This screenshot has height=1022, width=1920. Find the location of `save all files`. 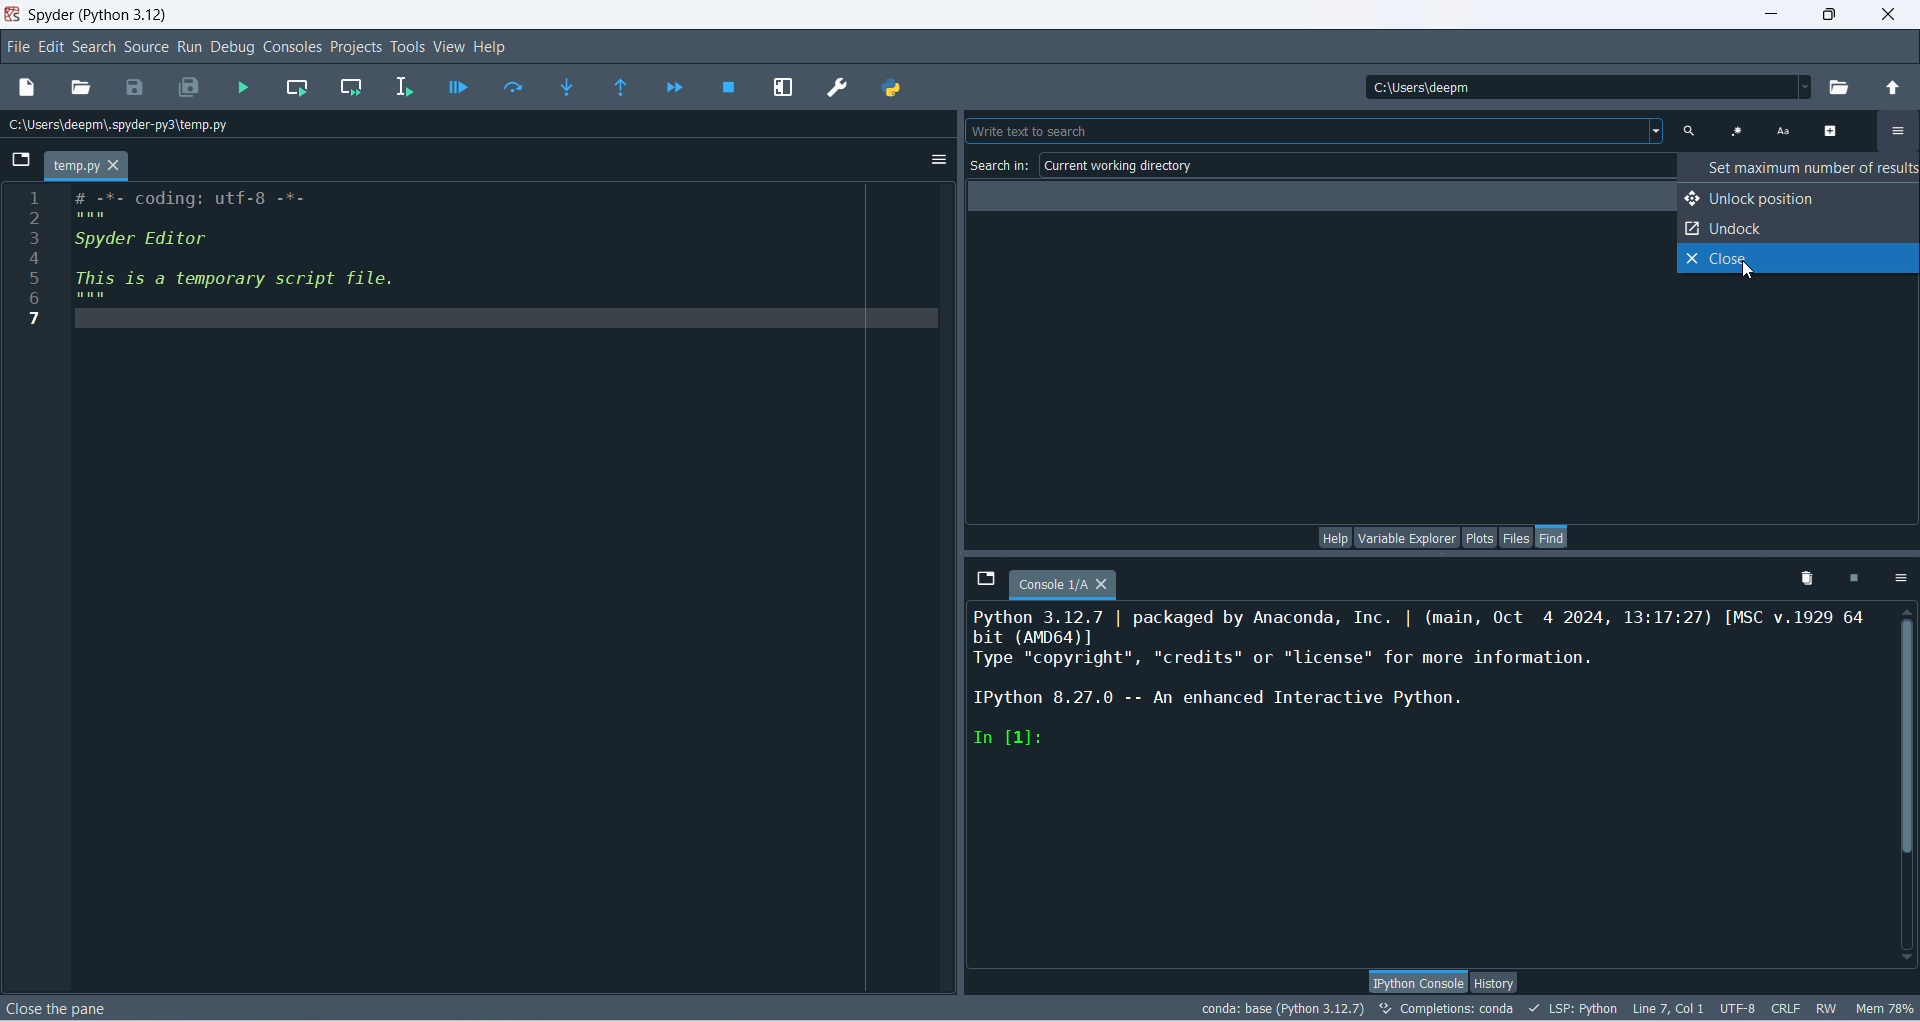

save all files is located at coordinates (190, 88).